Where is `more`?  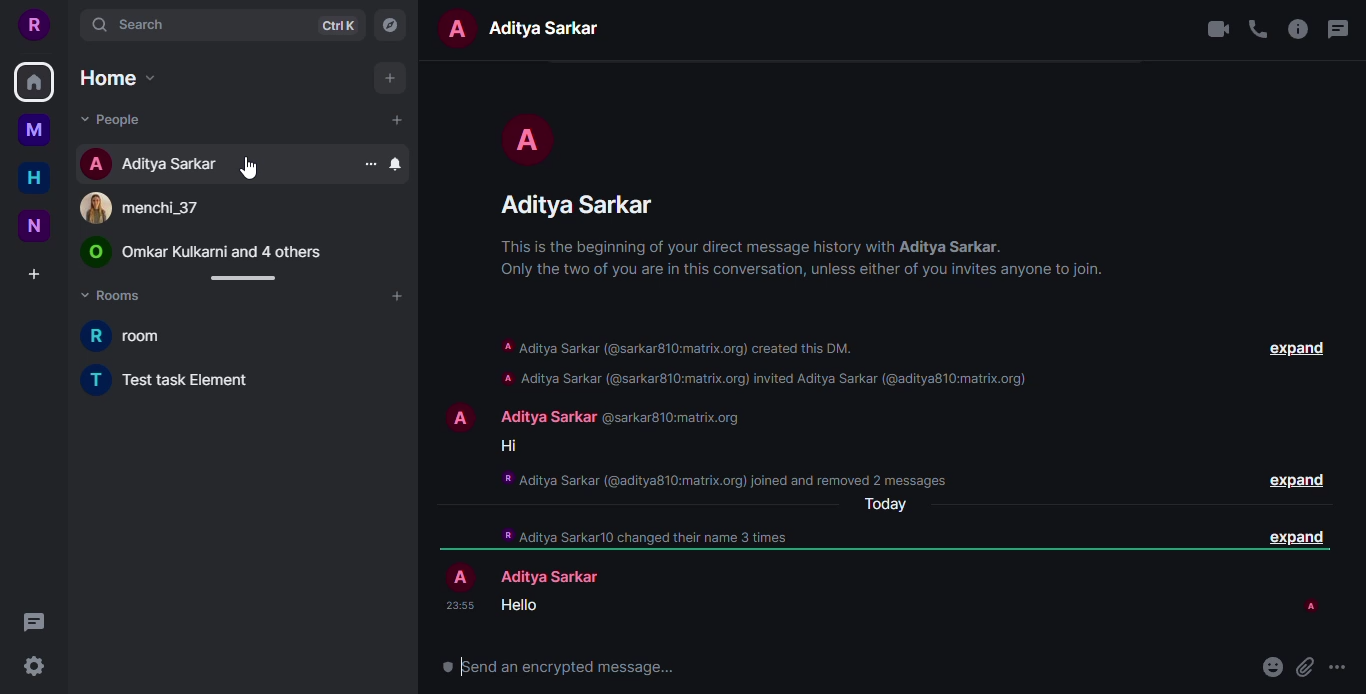
more is located at coordinates (369, 164).